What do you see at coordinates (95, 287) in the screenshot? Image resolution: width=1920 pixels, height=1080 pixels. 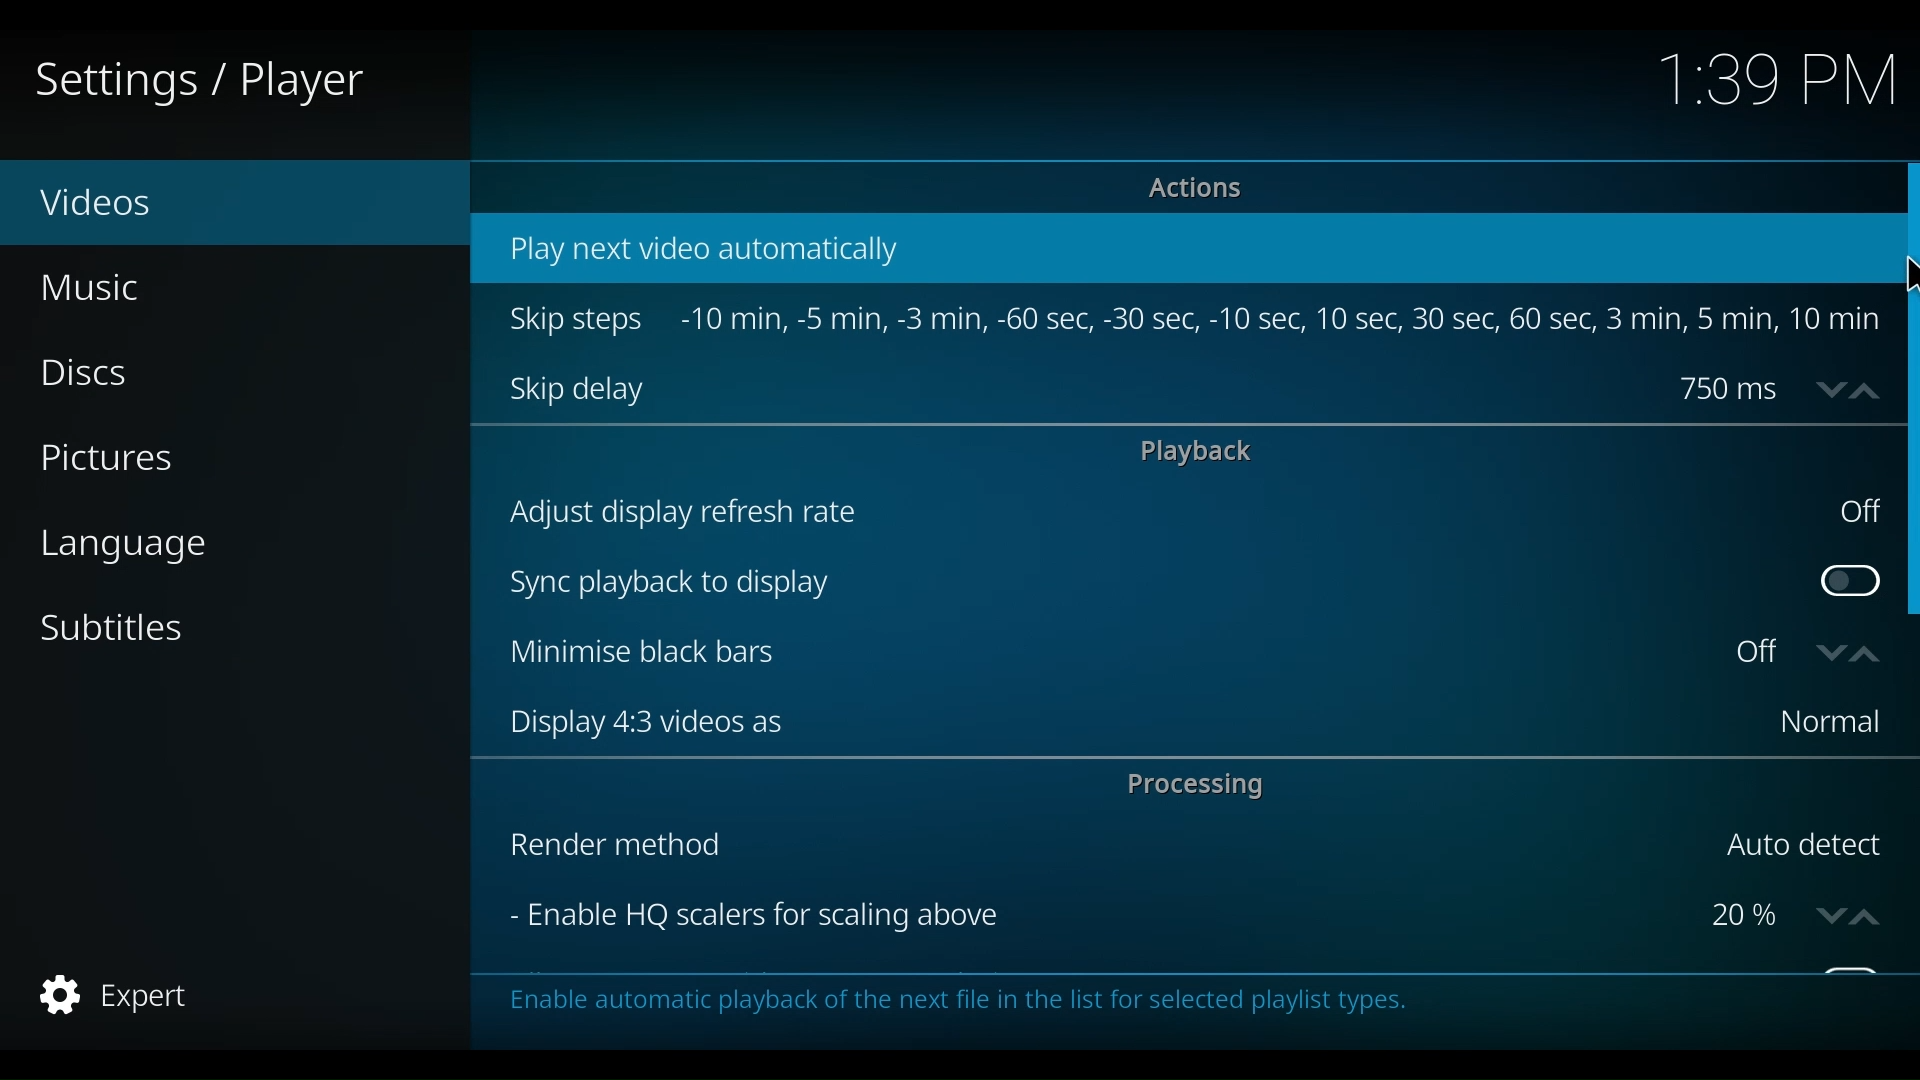 I see `Music` at bounding box center [95, 287].